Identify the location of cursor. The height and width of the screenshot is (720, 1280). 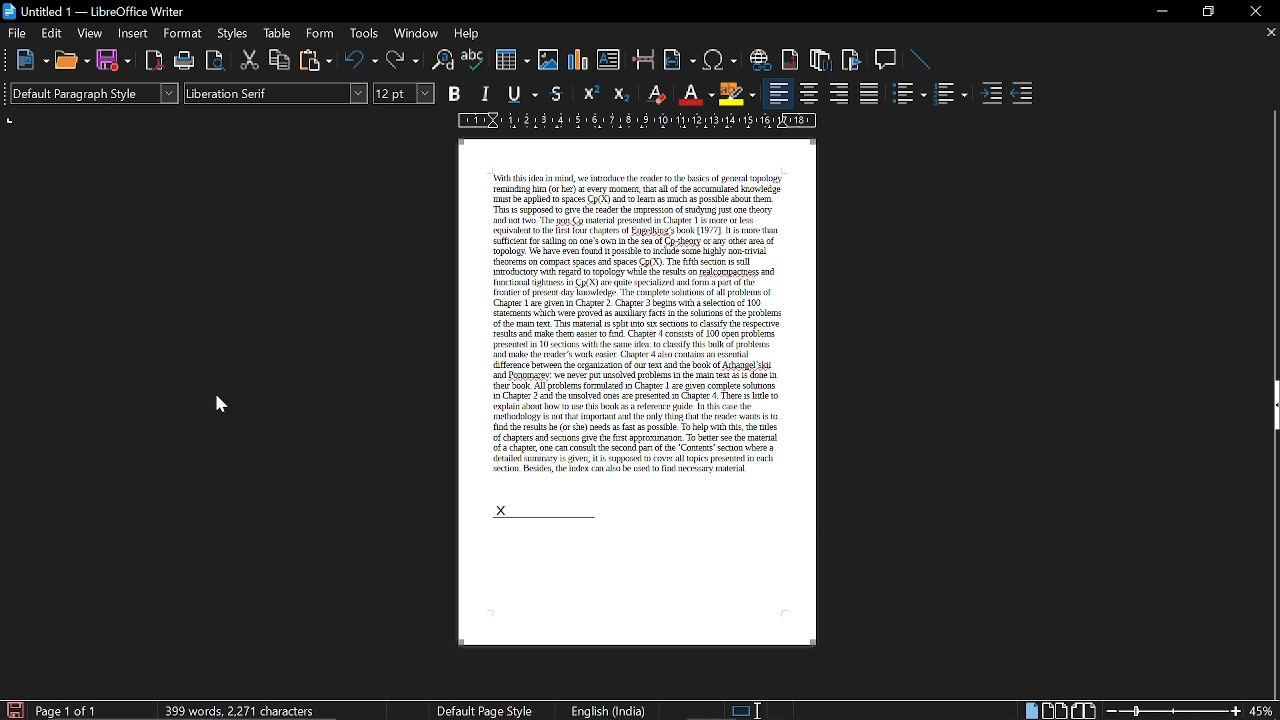
(221, 403).